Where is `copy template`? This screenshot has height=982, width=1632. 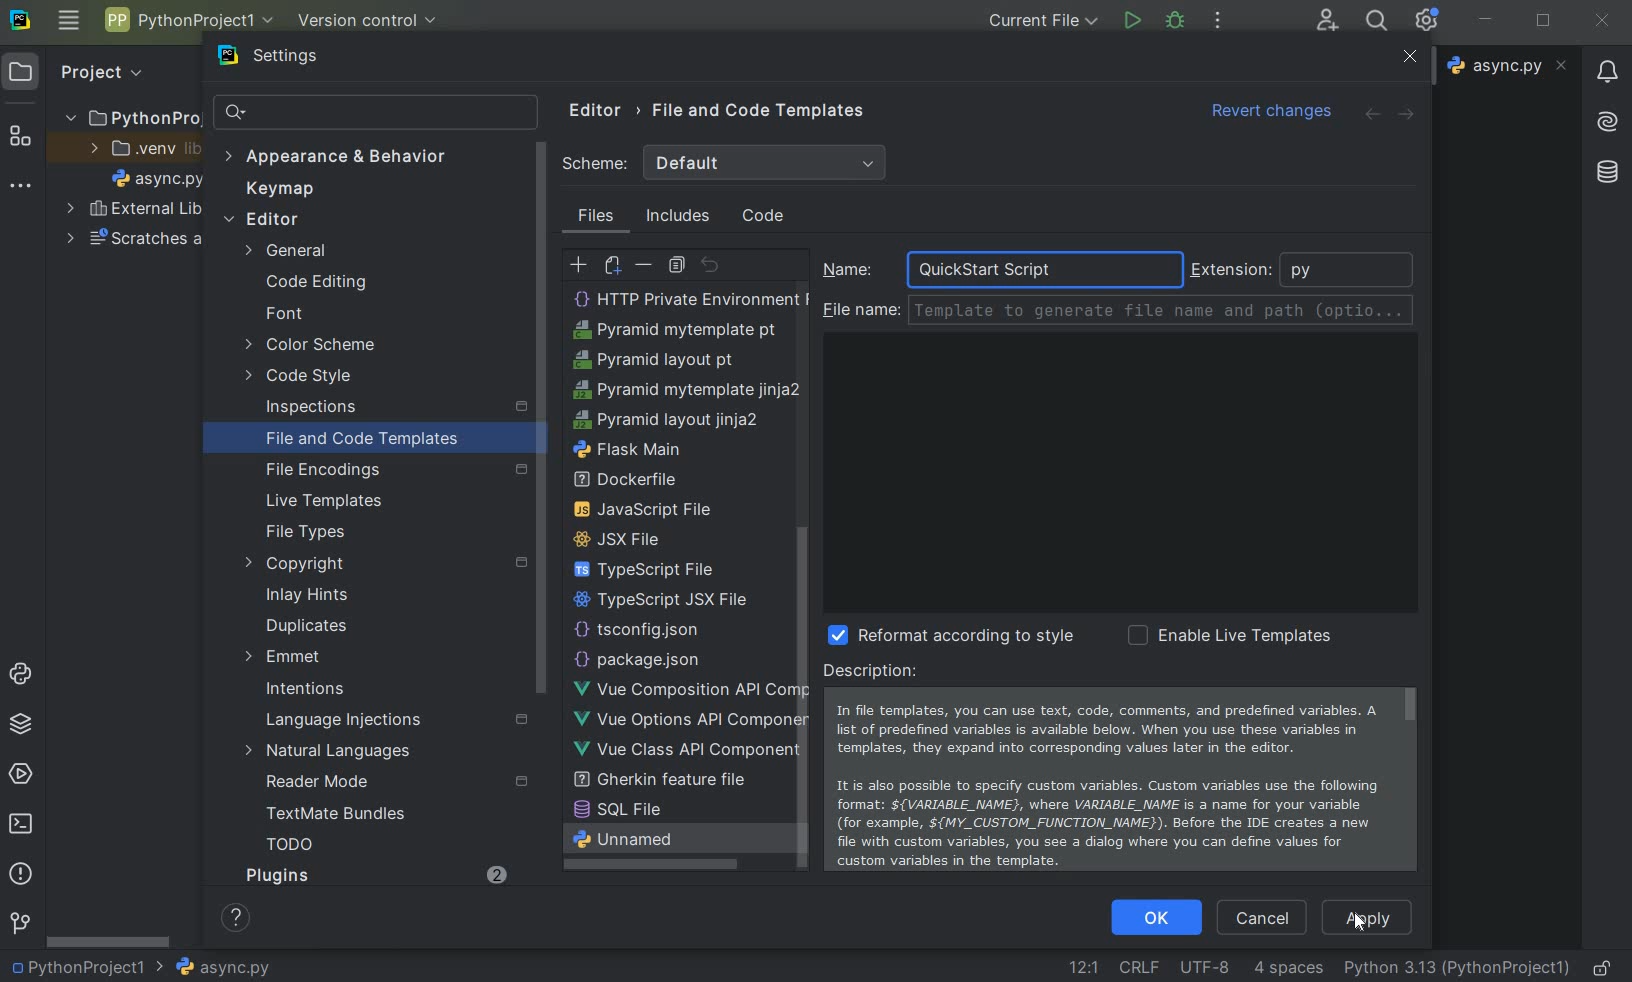 copy template is located at coordinates (681, 264).